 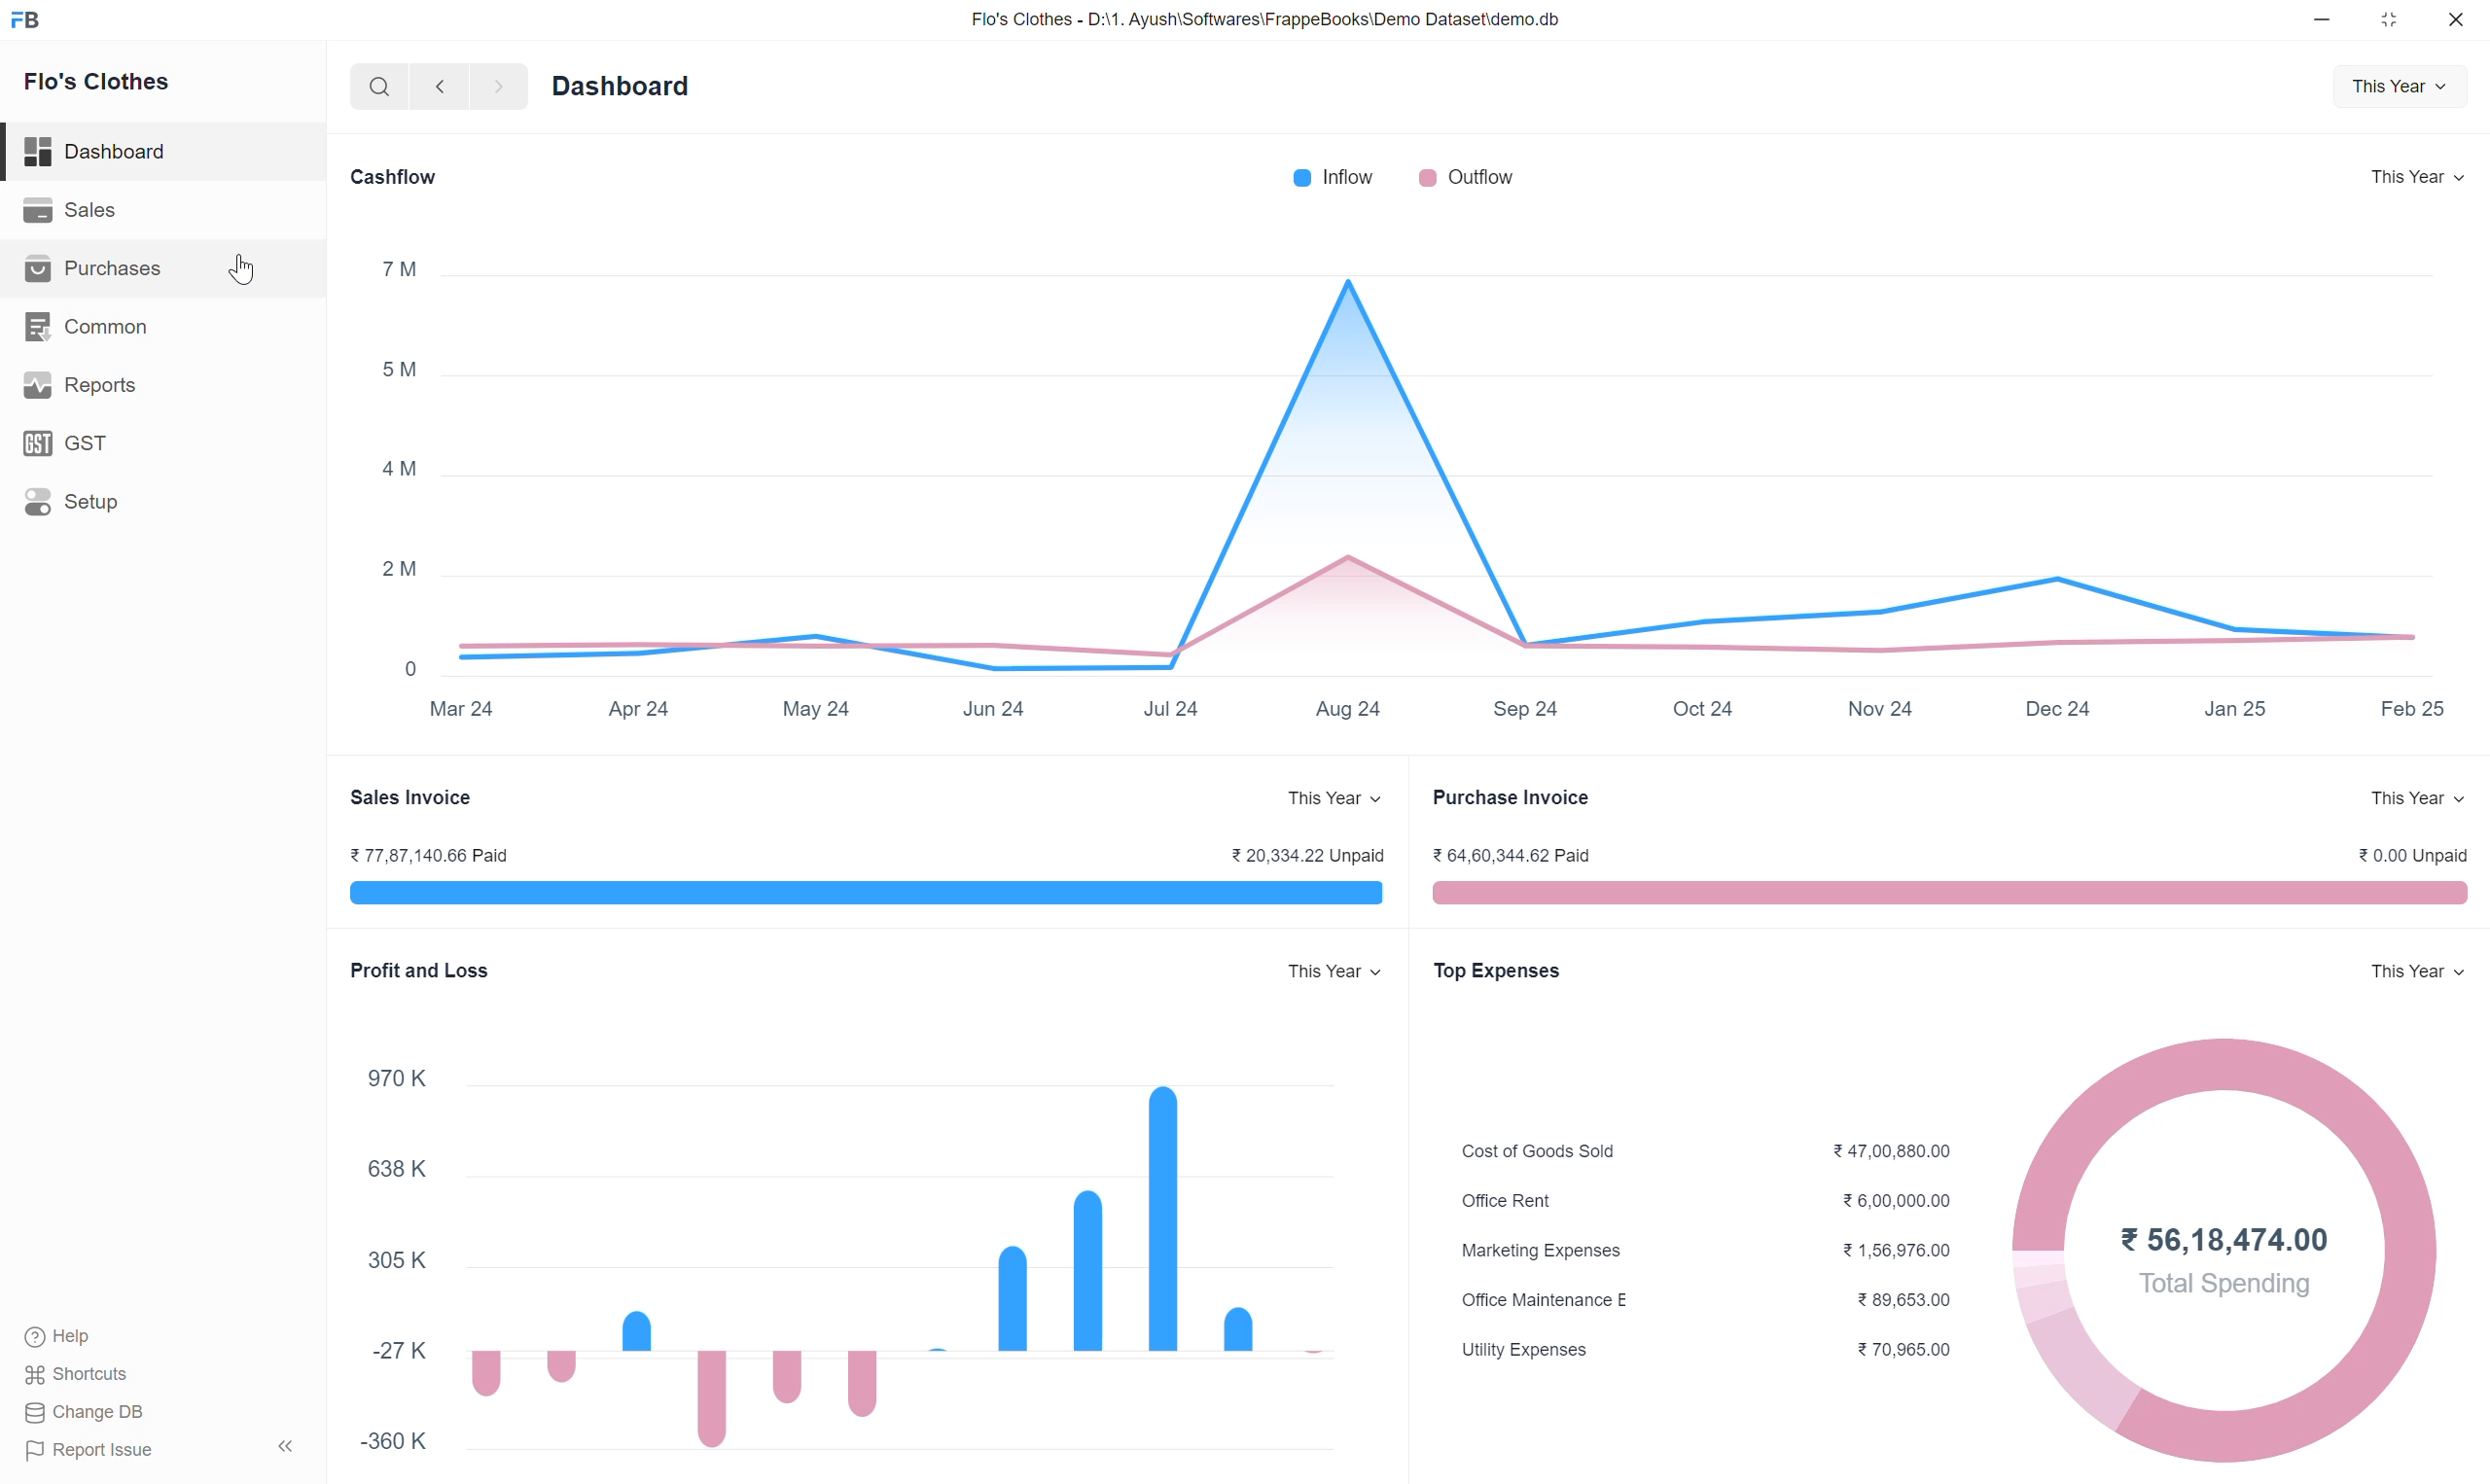 I want to click on May 24, so click(x=816, y=709).